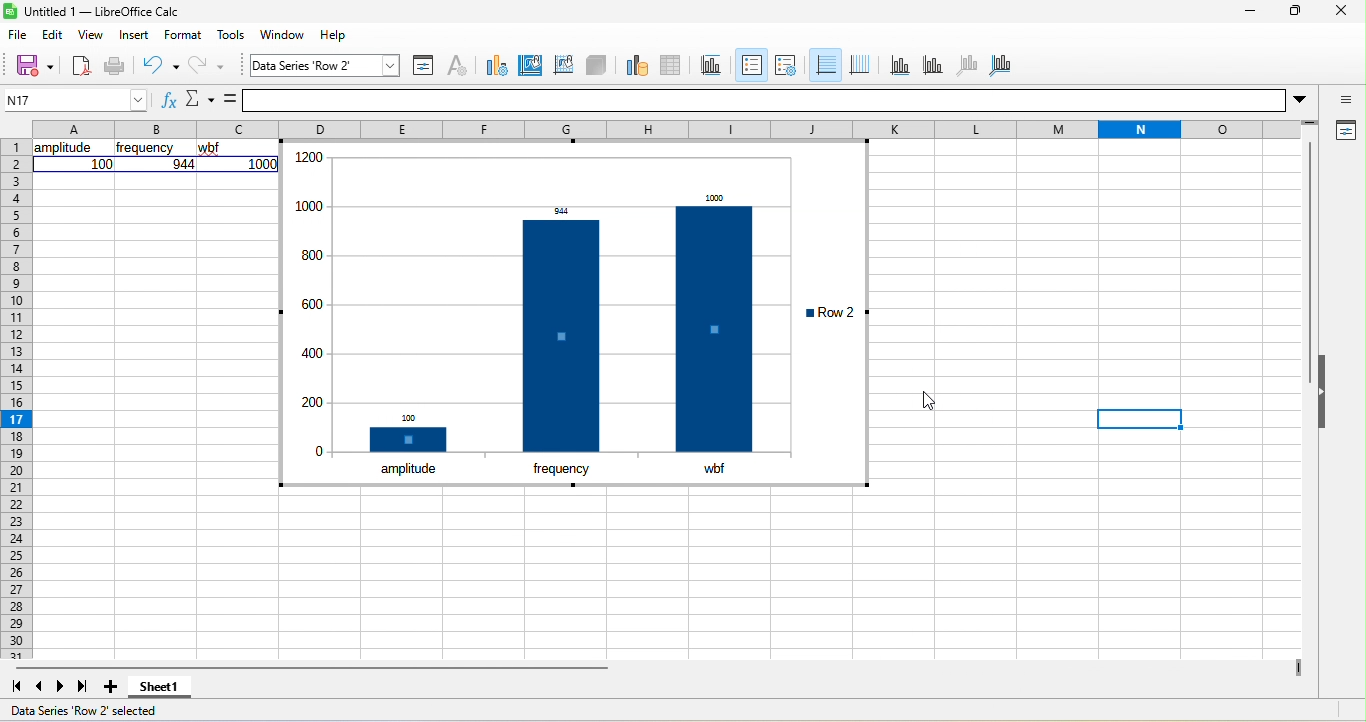 The width and height of the screenshot is (1366, 722). Describe the element at coordinates (227, 101) in the screenshot. I see `formula` at that location.